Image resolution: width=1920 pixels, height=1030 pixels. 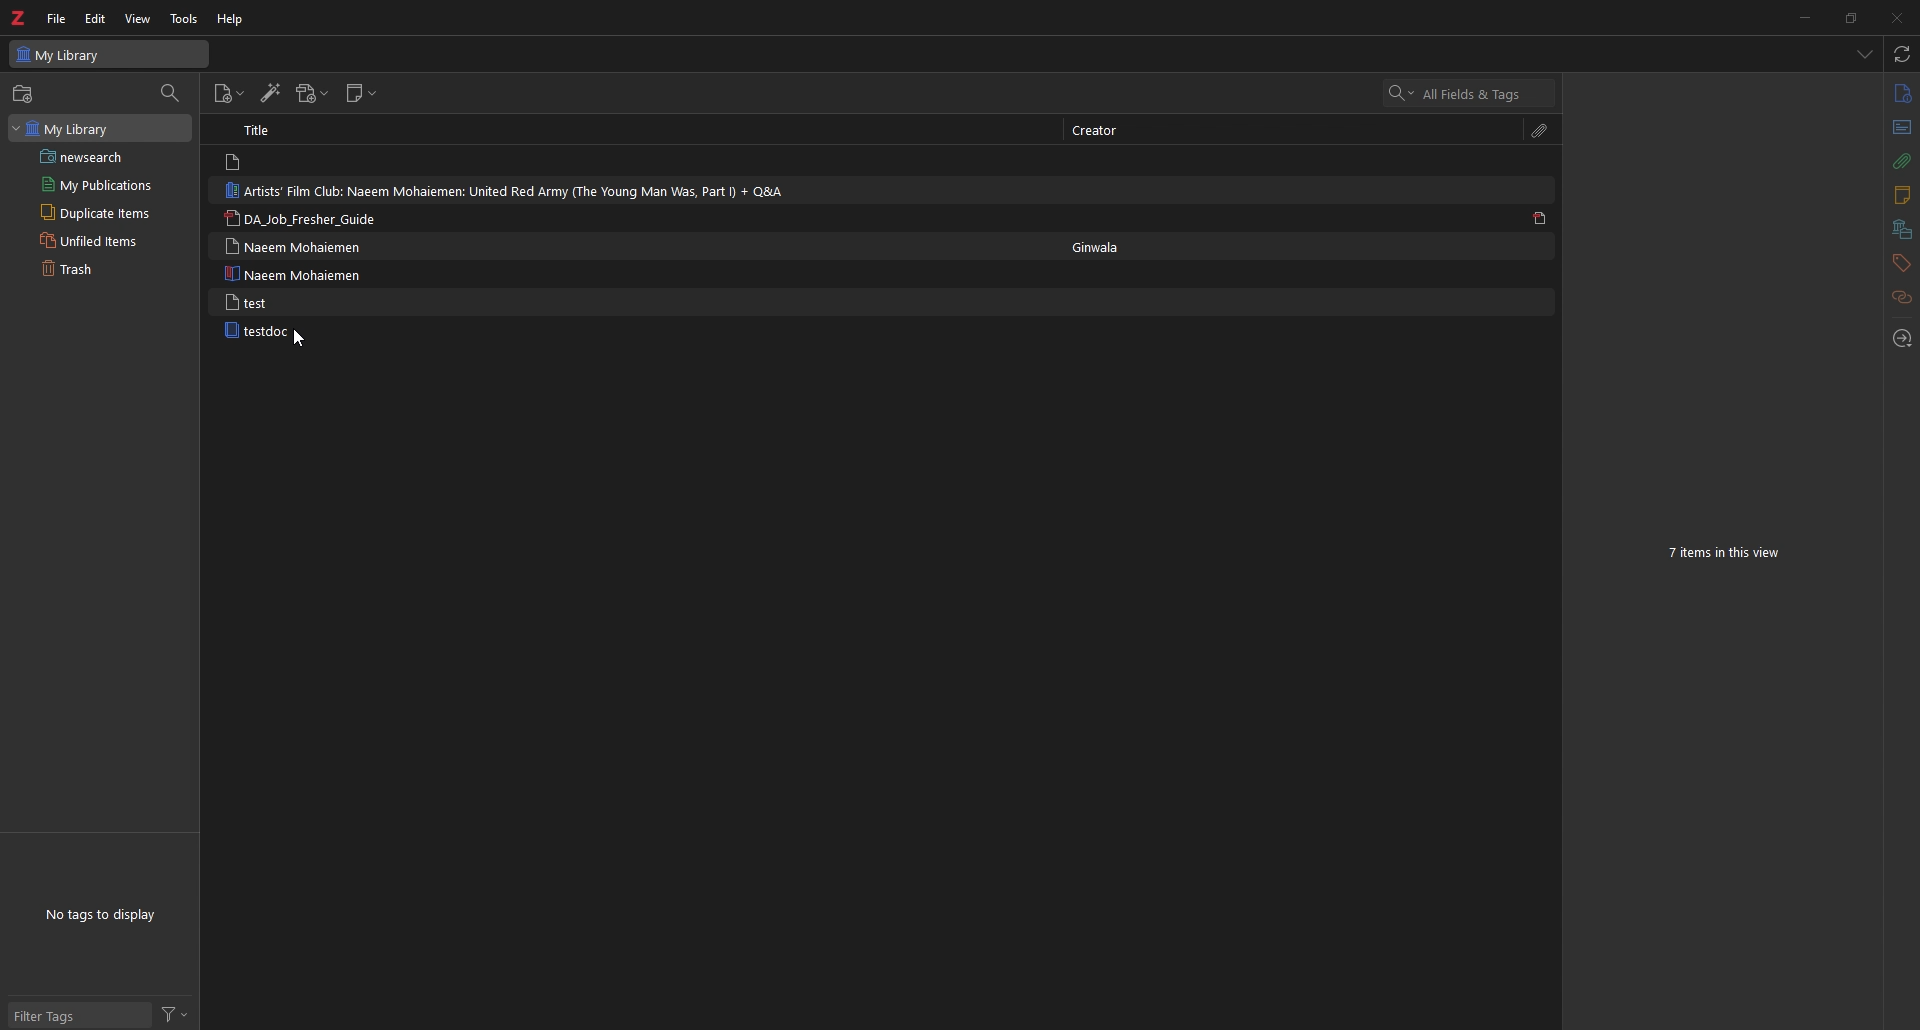 I want to click on DA_Job_Fresher_Guide, so click(x=310, y=220).